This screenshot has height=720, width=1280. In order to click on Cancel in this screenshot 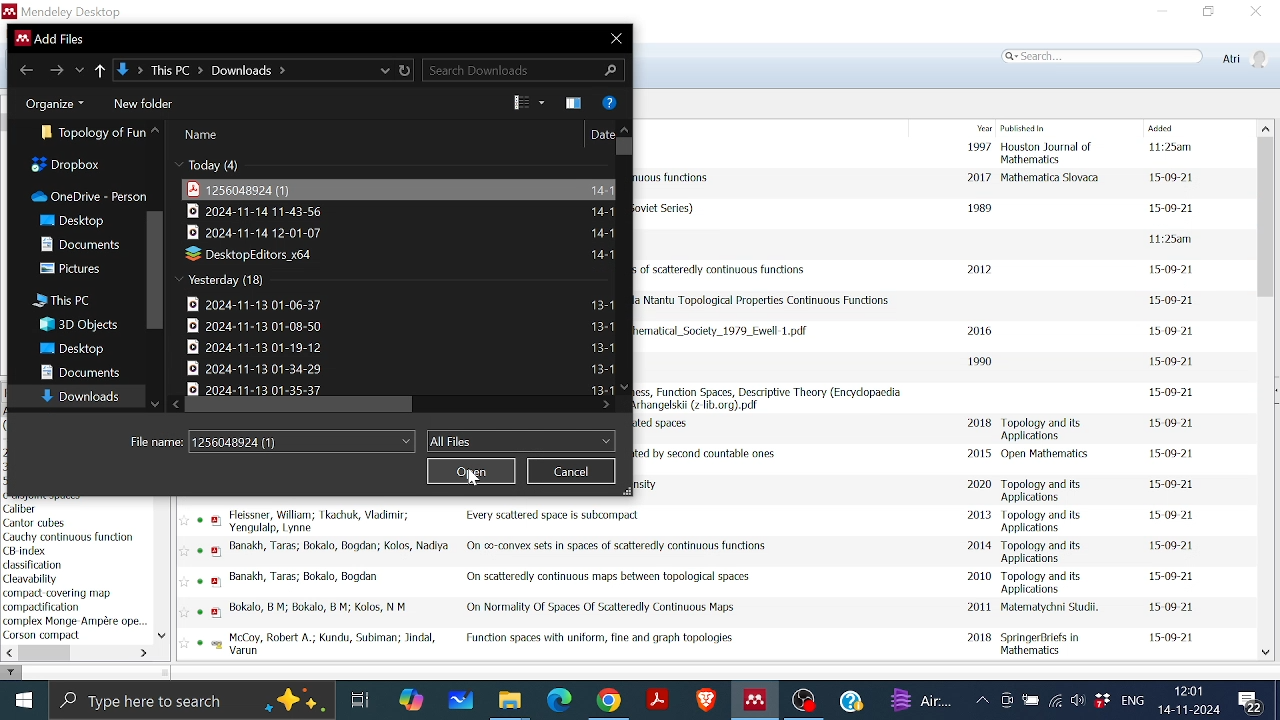, I will do `click(570, 470)`.